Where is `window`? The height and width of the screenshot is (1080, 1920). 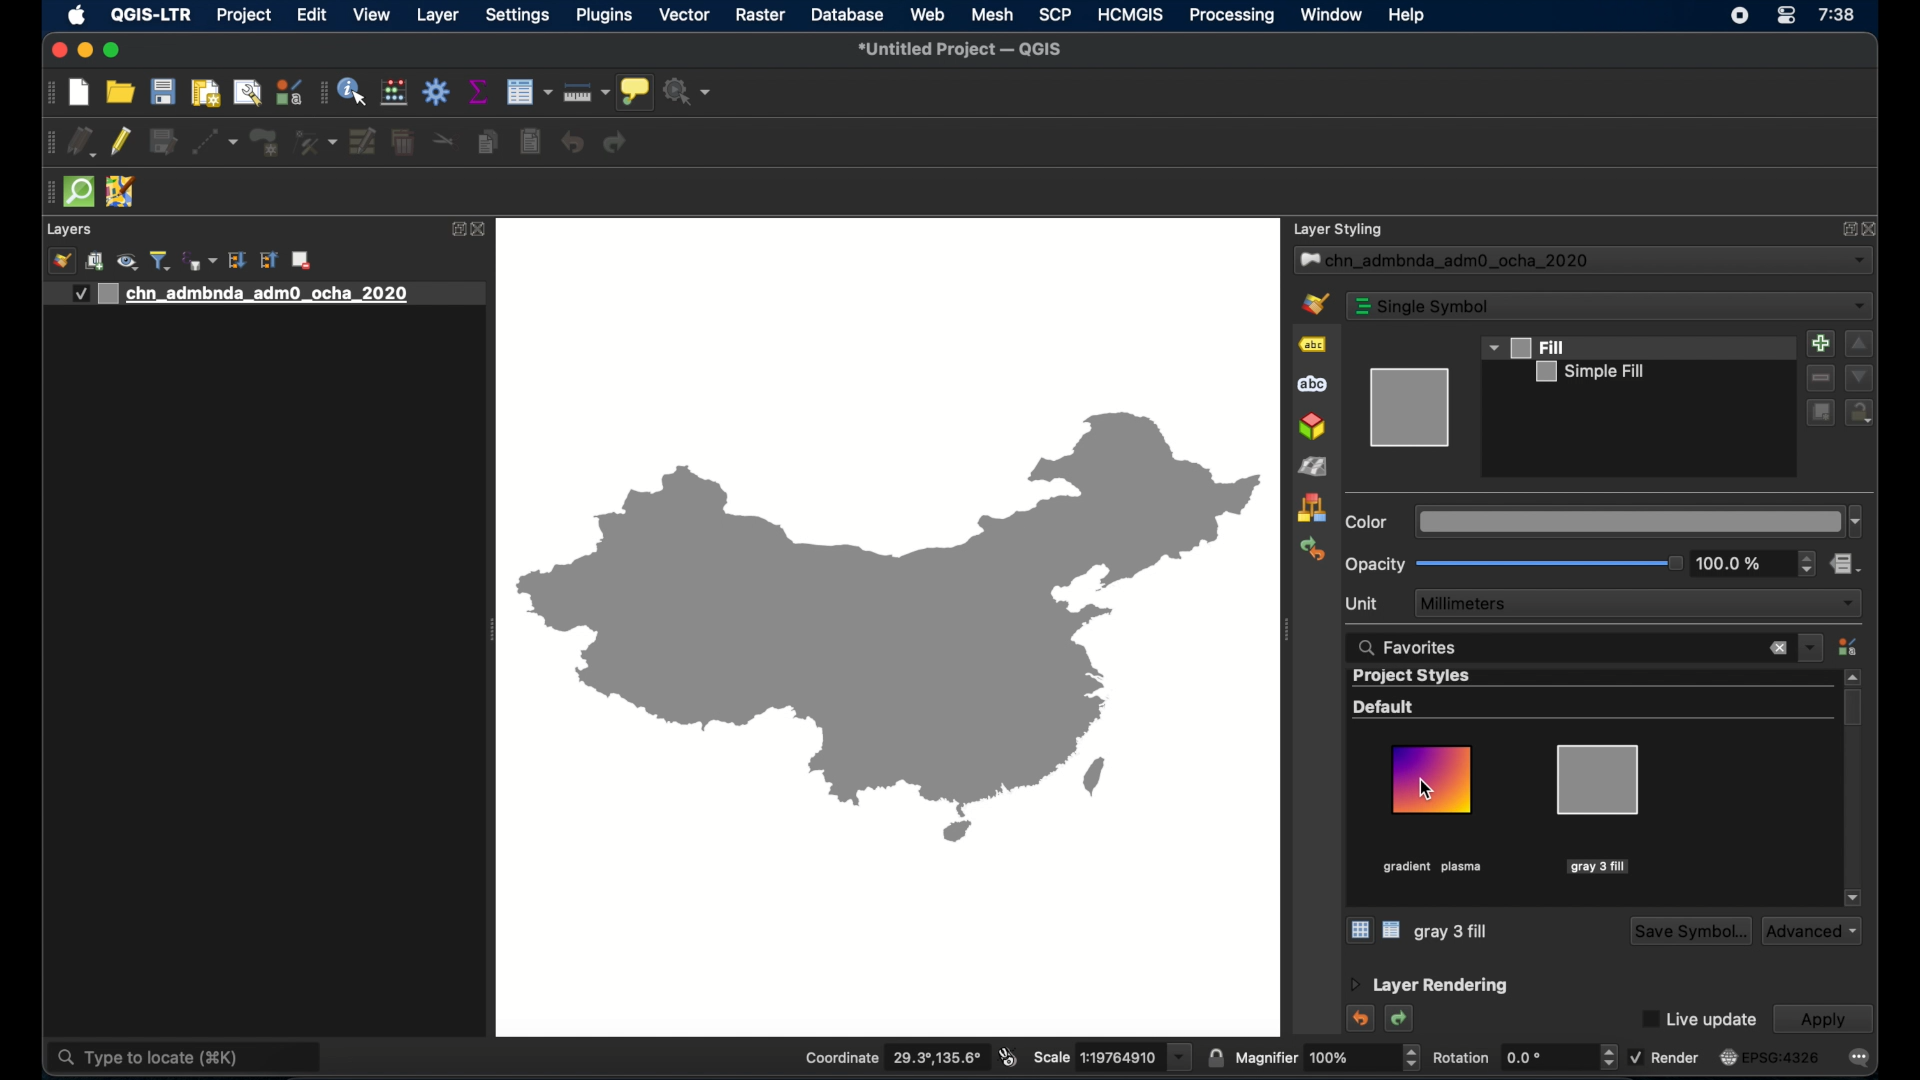 window is located at coordinates (1333, 14).